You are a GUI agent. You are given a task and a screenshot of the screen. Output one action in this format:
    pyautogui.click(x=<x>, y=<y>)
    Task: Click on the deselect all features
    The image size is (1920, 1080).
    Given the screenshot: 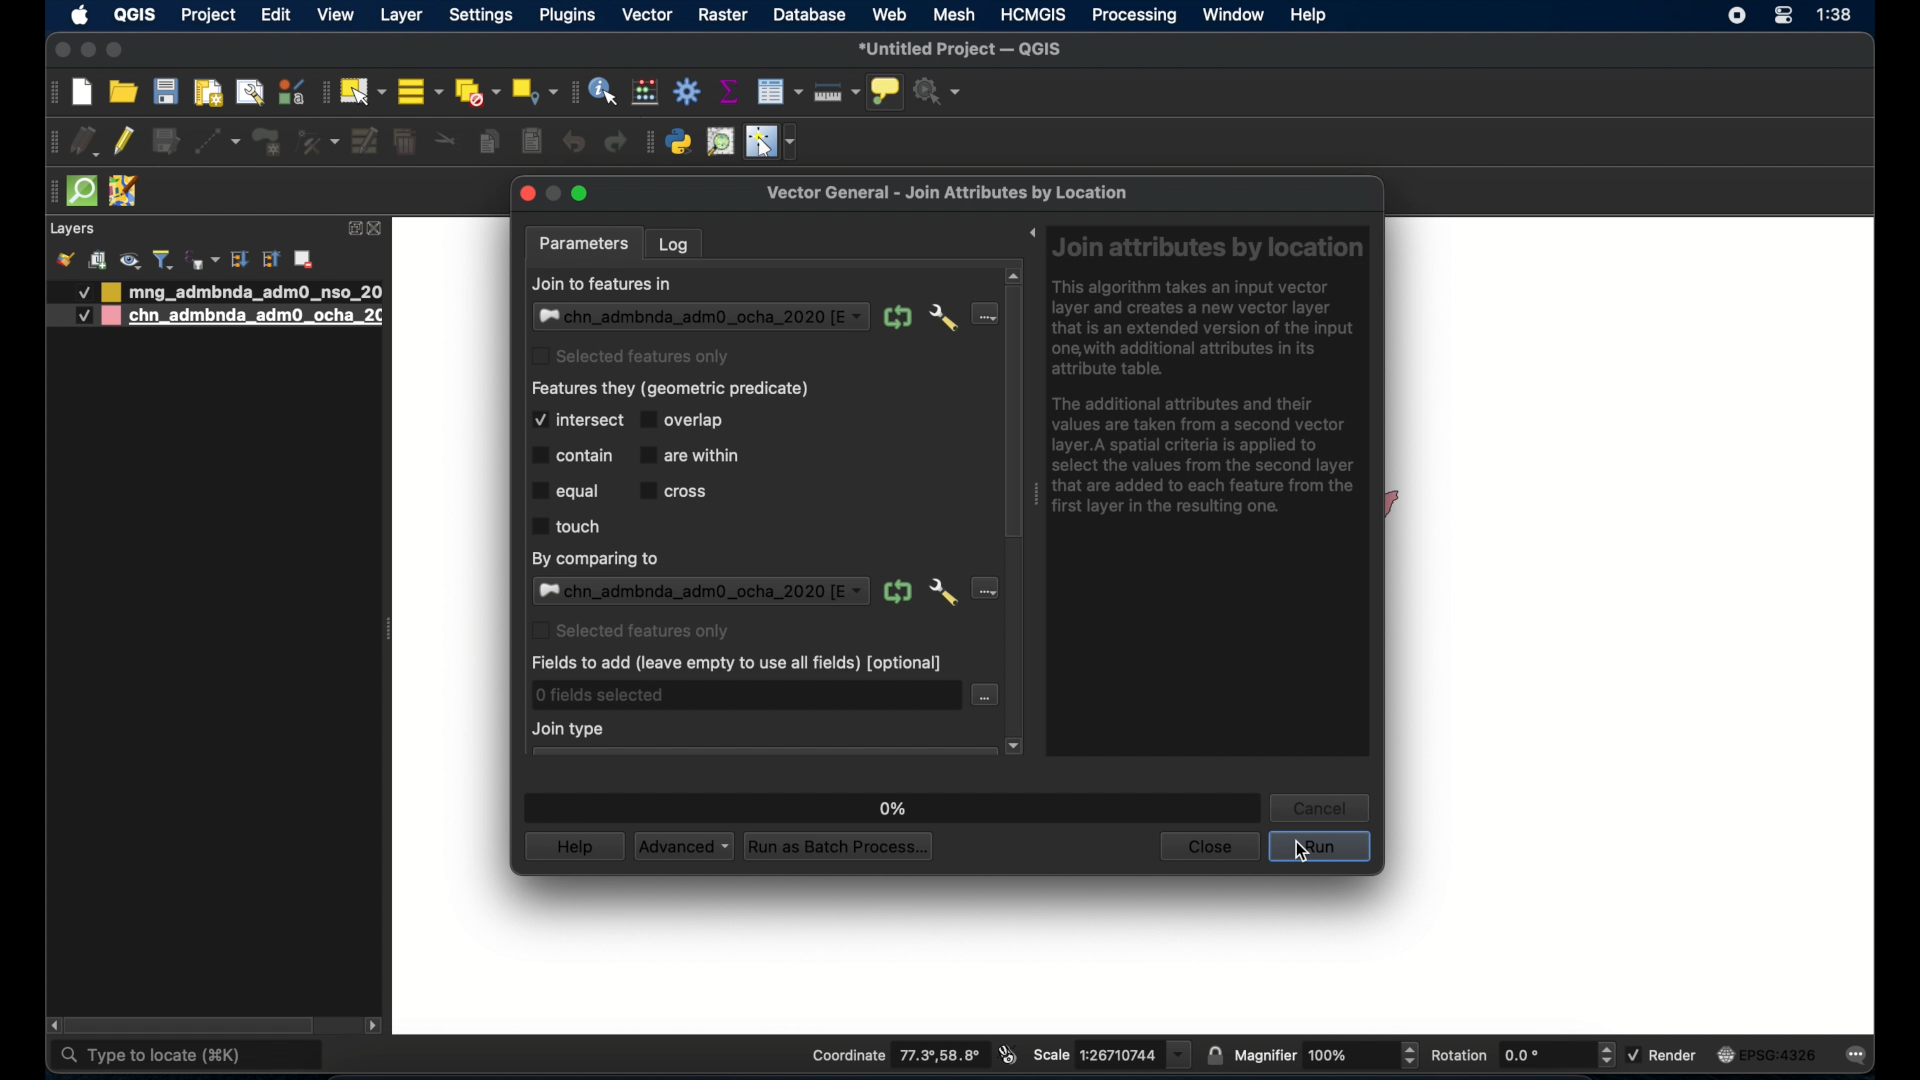 What is the action you would take?
    pyautogui.click(x=475, y=92)
    